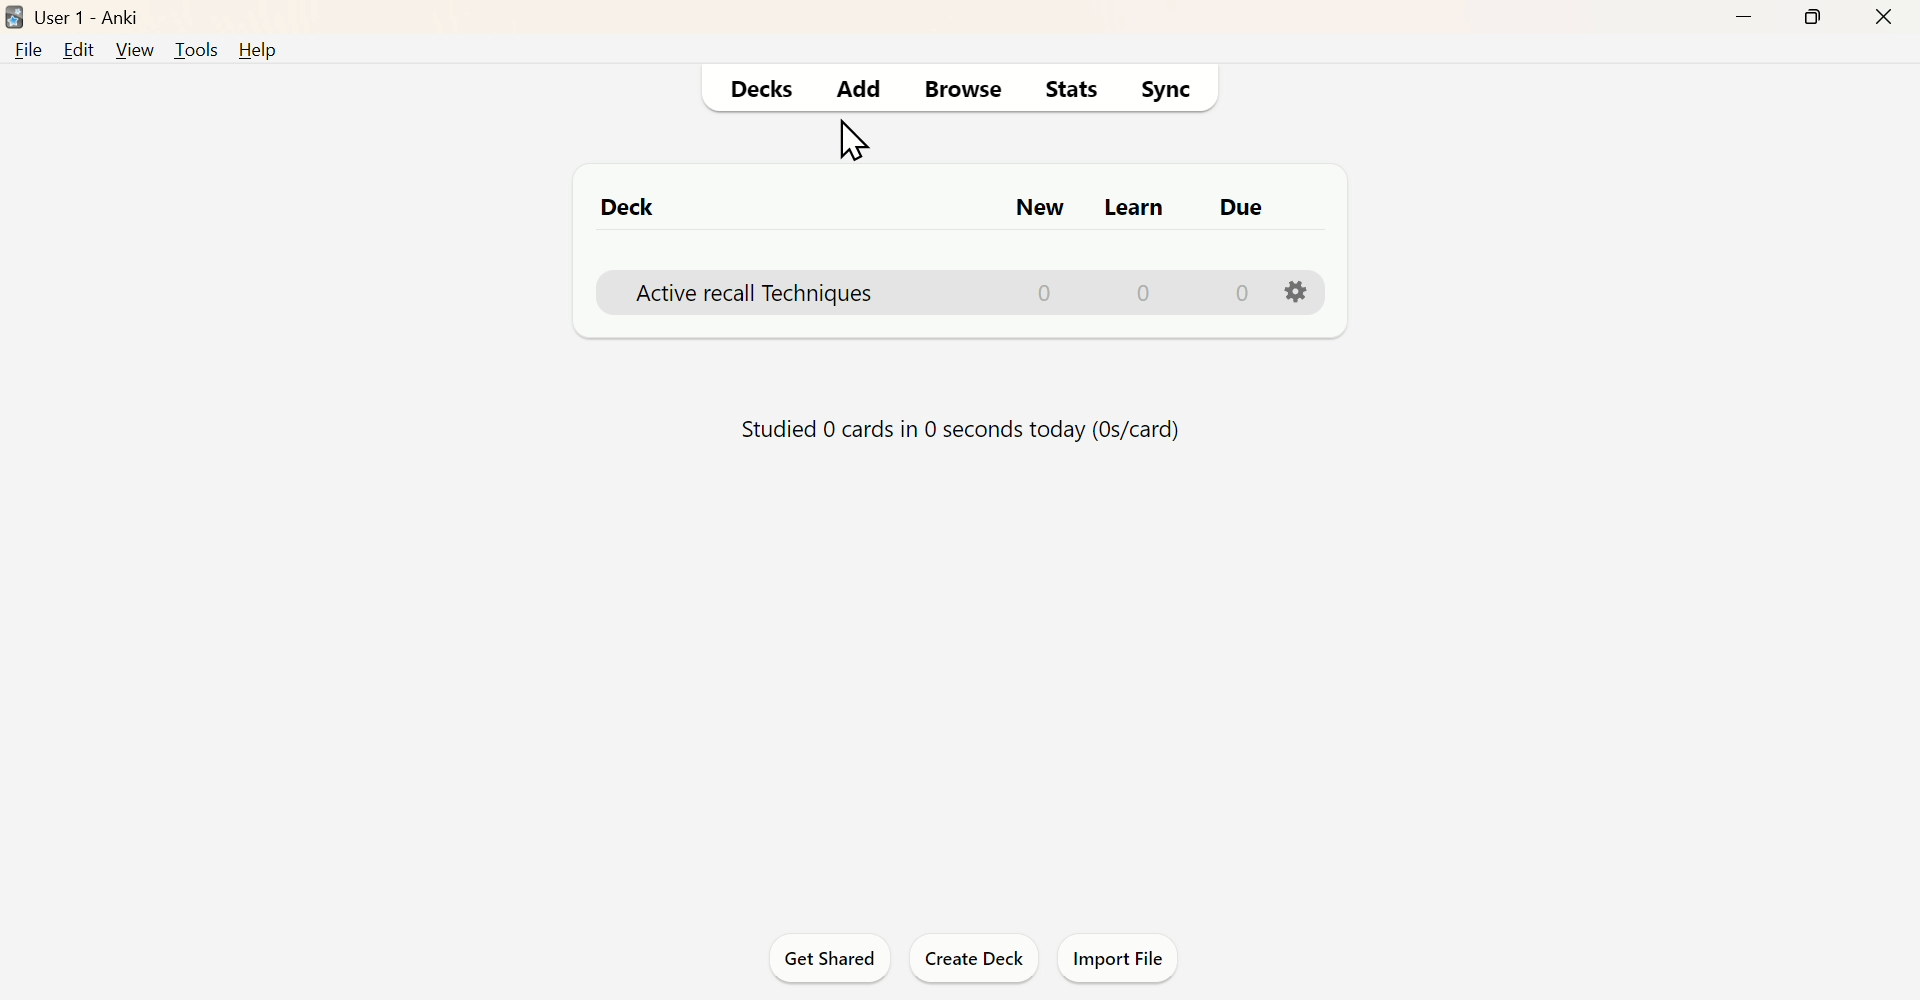  I want to click on New, so click(1033, 206).